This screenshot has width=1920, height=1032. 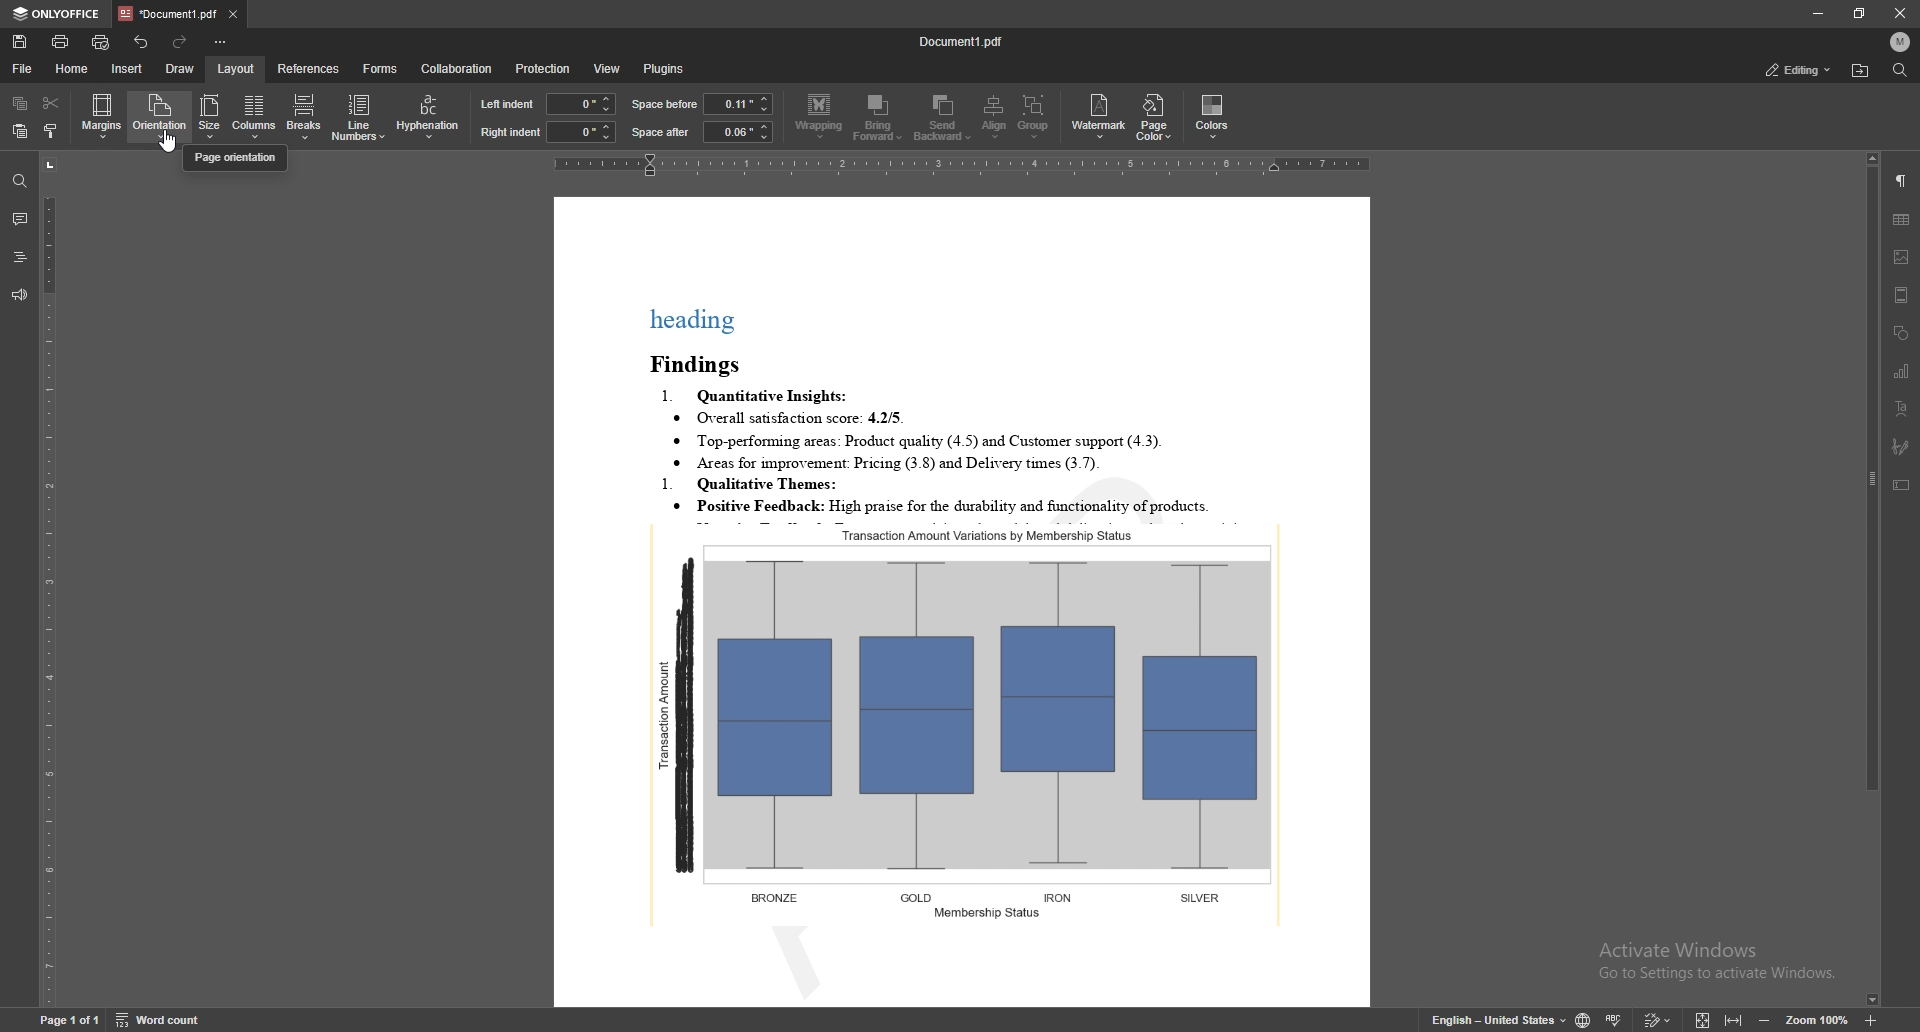 What do you see at coordinates (58, 14) in the screenshot?
I see `onlyoffice` at bounding box center [58, 14].